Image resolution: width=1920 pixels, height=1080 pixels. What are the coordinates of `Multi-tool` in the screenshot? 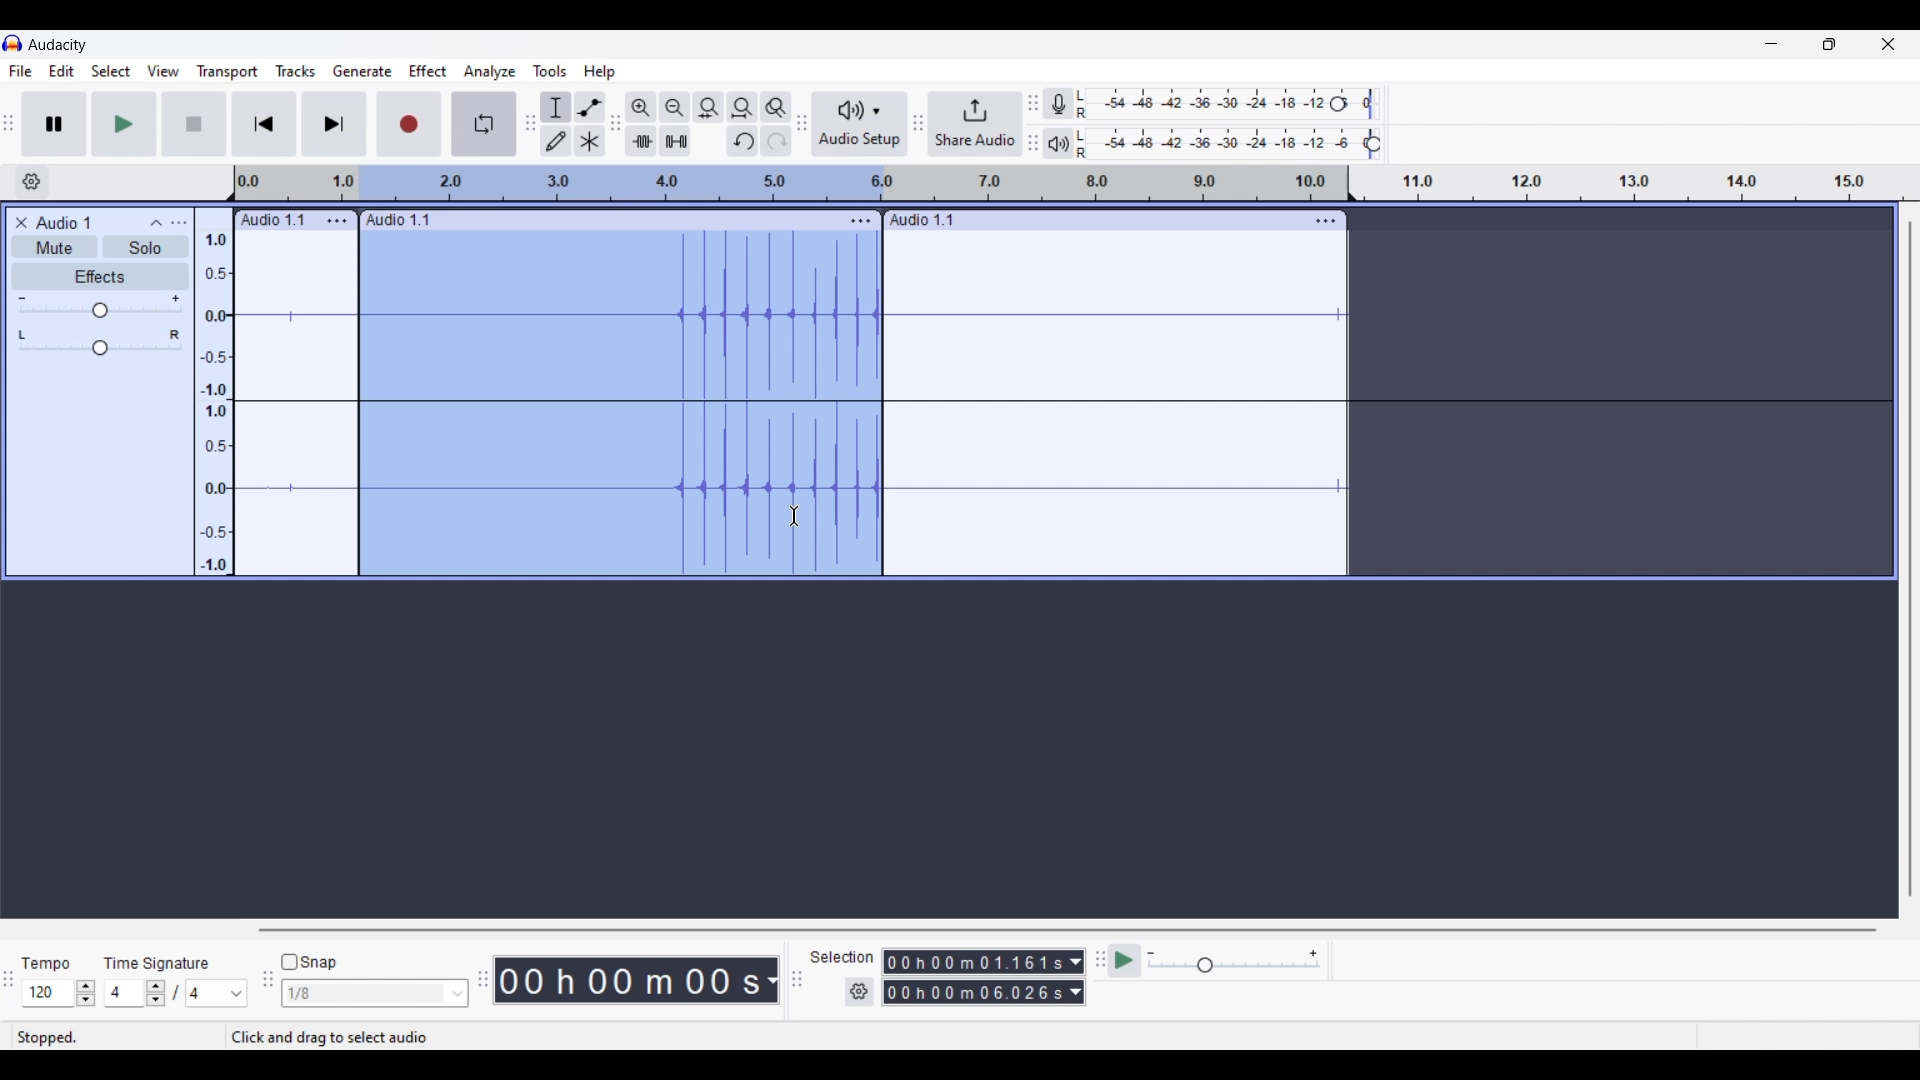 It's located at (590, 140).